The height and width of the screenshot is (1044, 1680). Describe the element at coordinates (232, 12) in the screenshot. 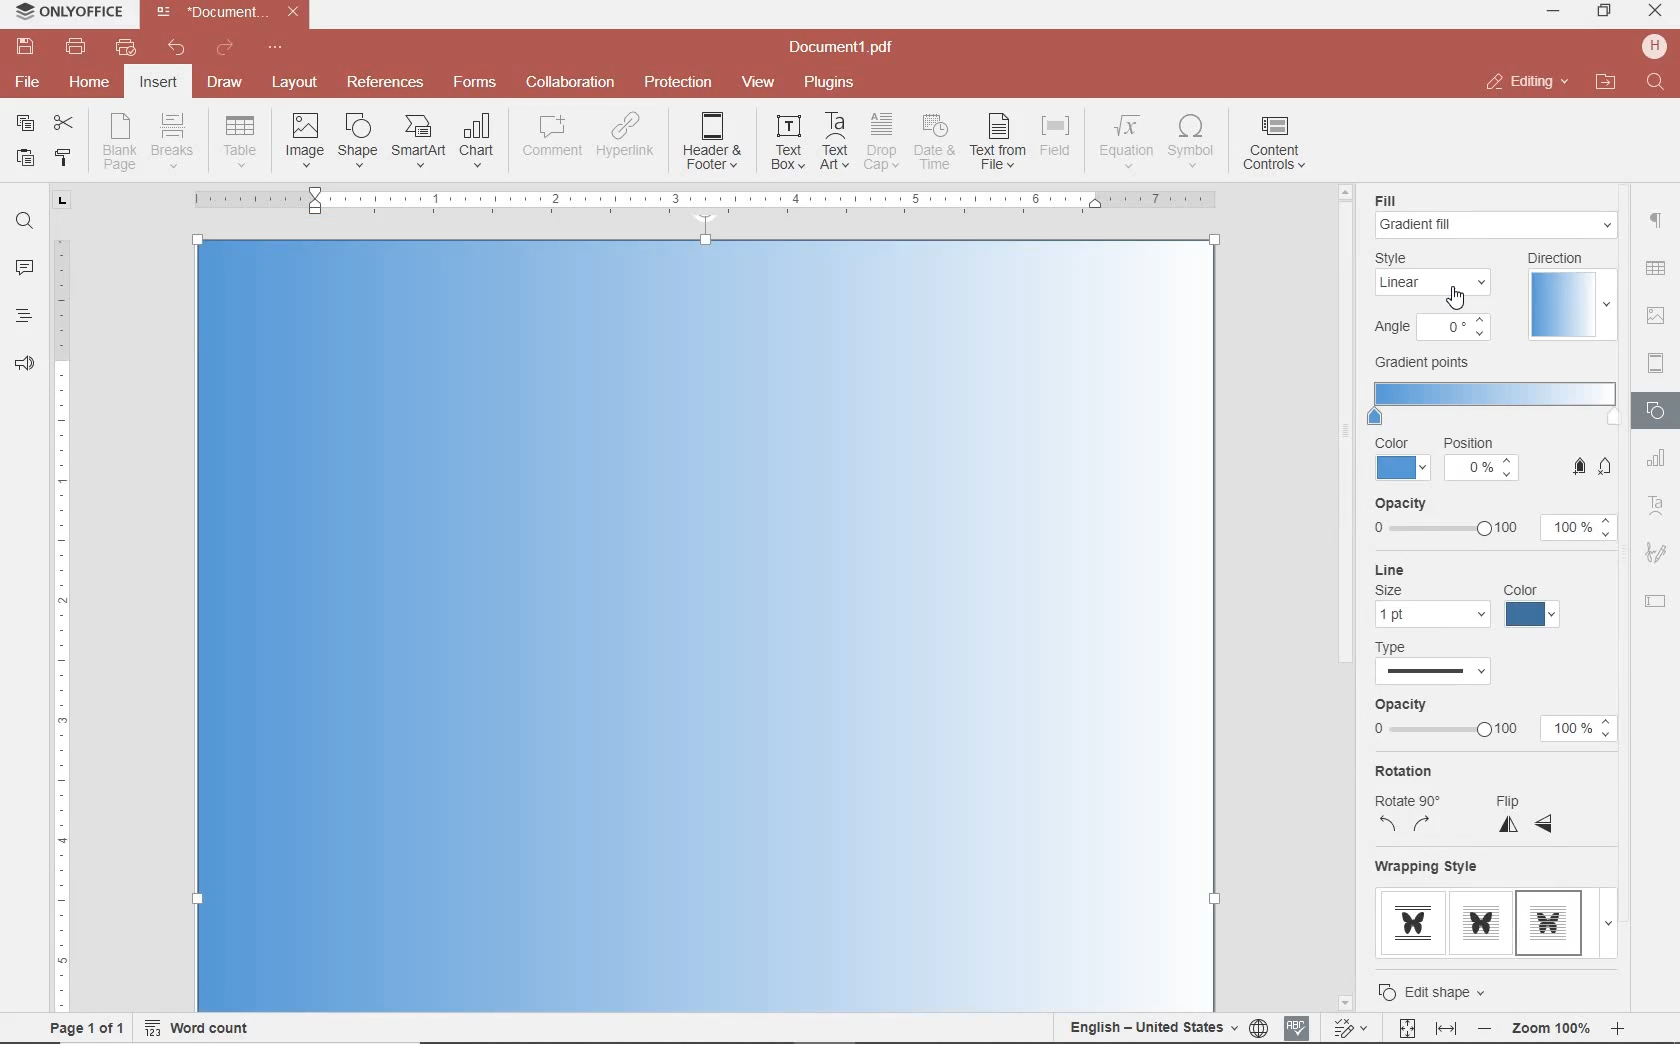

I see `file name` at that location.